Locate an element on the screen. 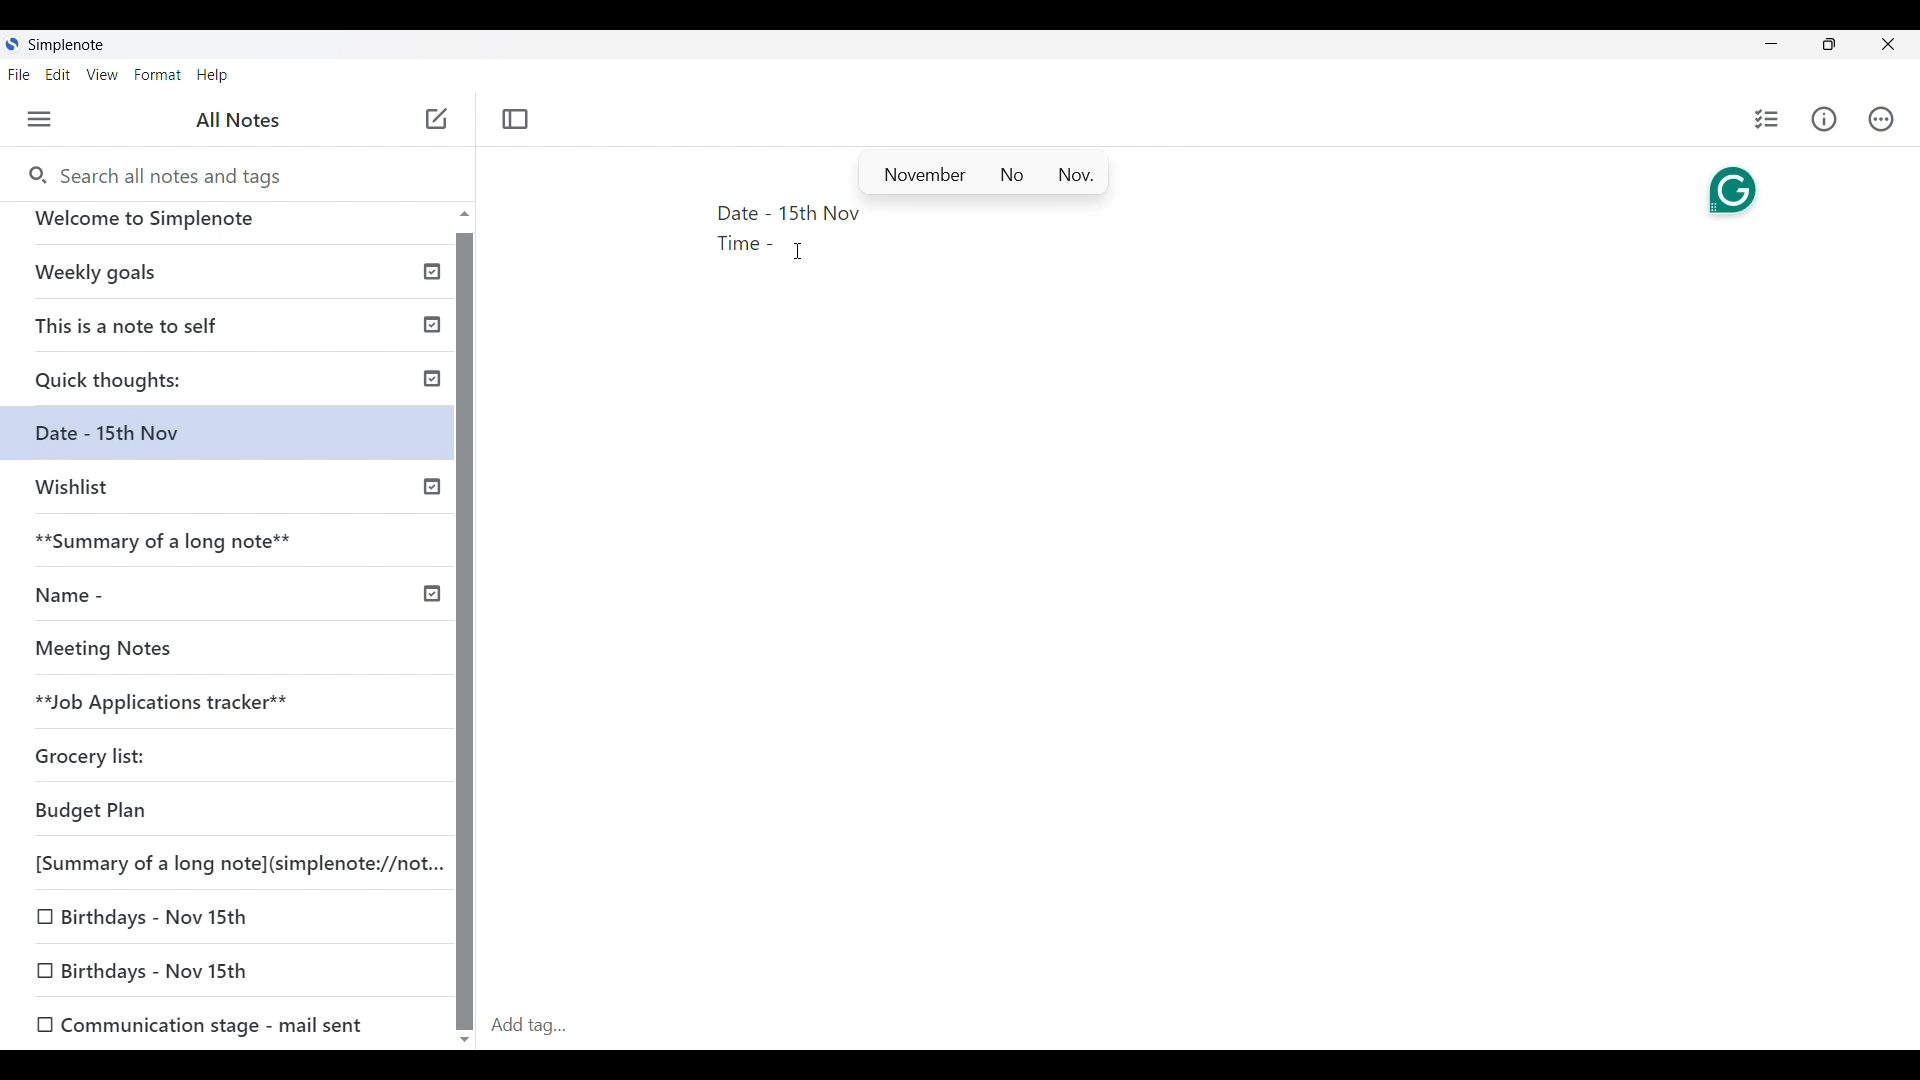  Unpublished note is located at coordinates (155, 913).